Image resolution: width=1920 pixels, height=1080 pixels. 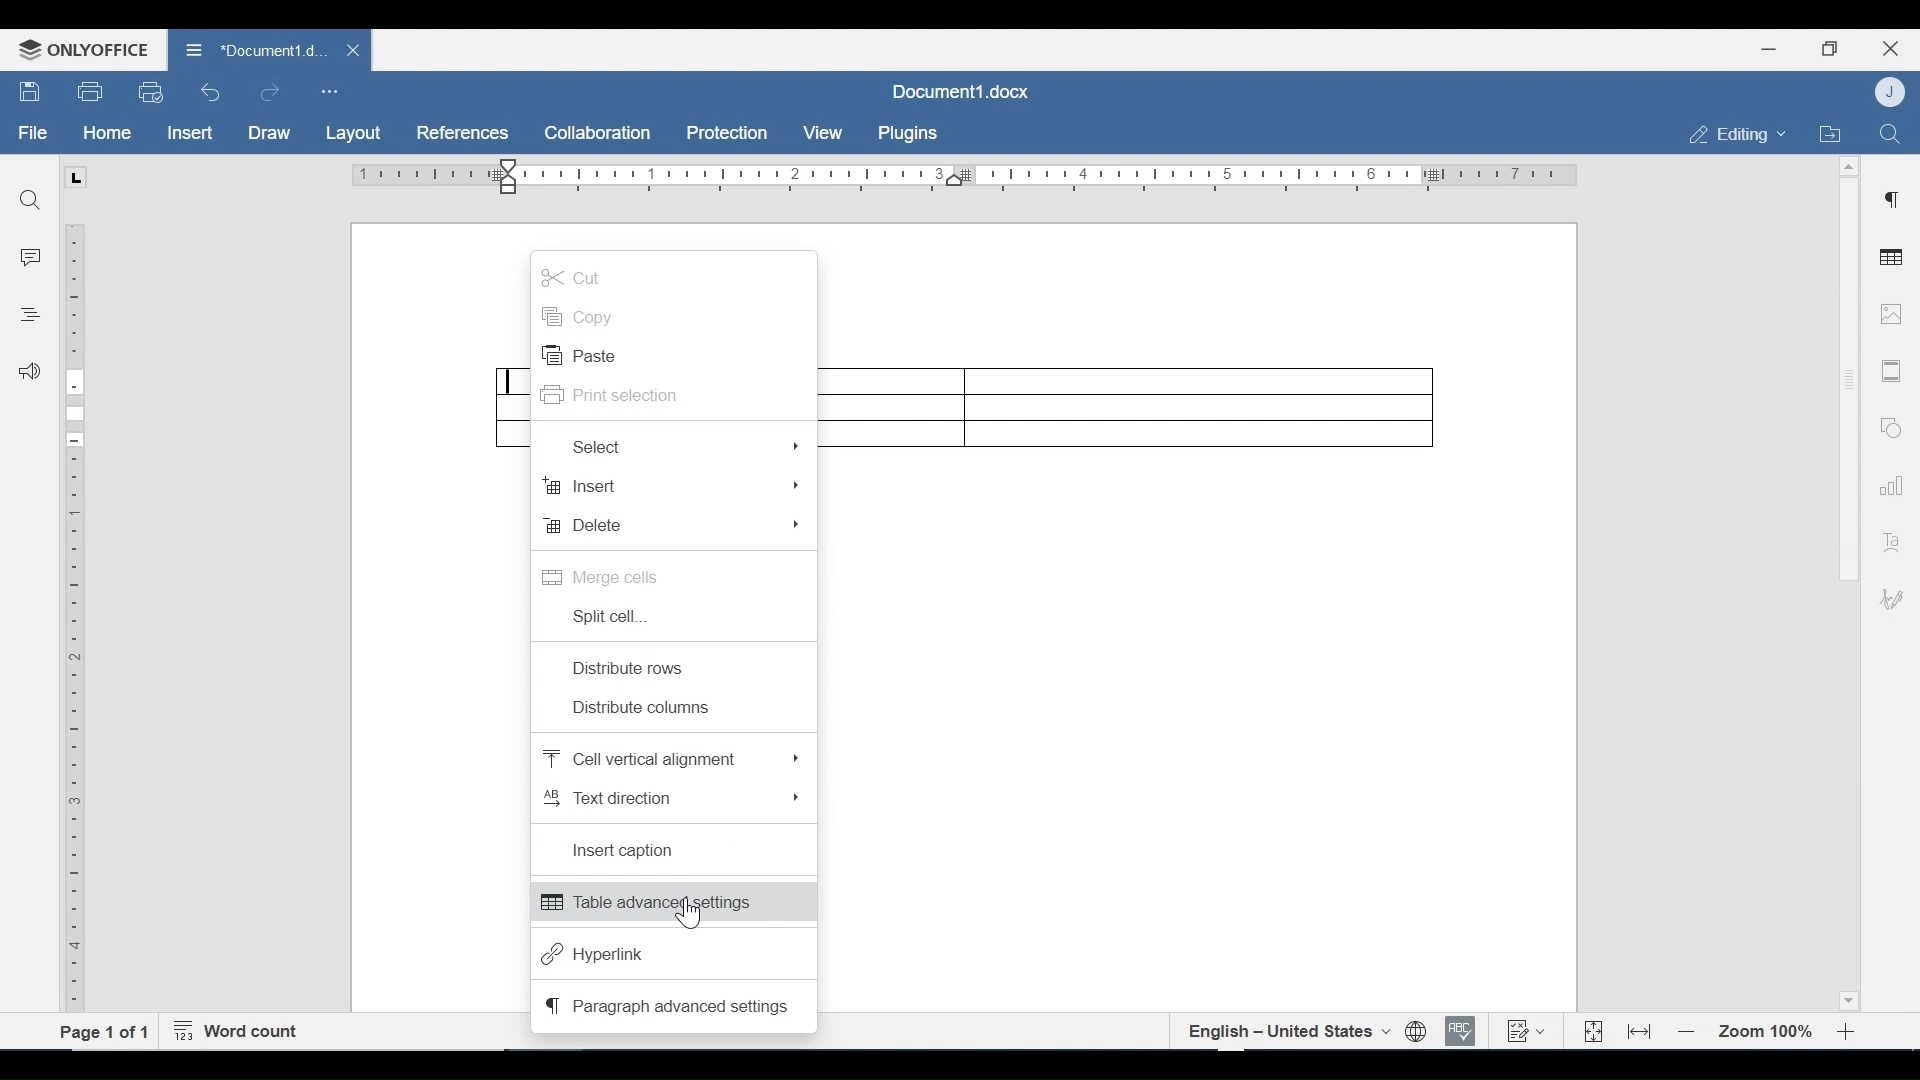 I want to click on Copy, so click(x=580, y=317).